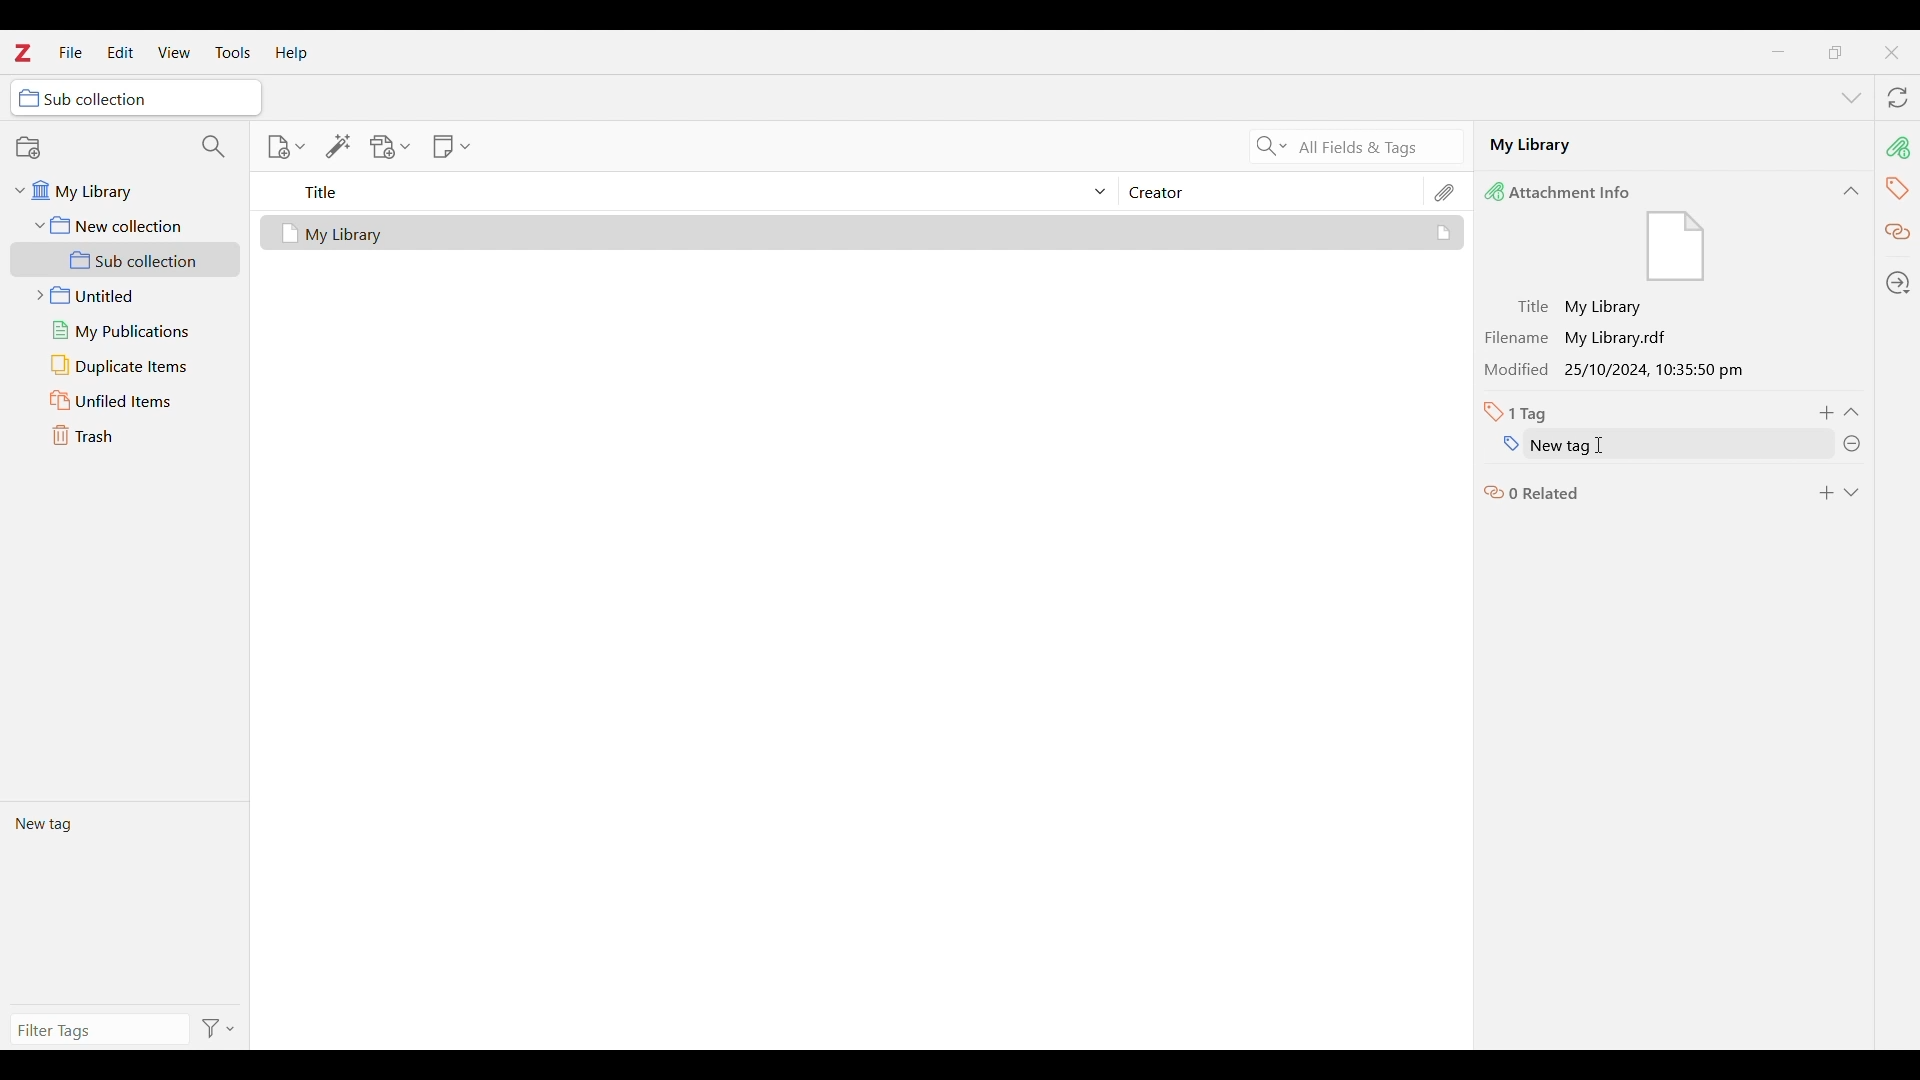 The width and height of the screenshot is (1920, 1080). What do you see at coordinates (696, 191) in the screenshot?
I see `Sort title column` at bounding box center [696, 191].